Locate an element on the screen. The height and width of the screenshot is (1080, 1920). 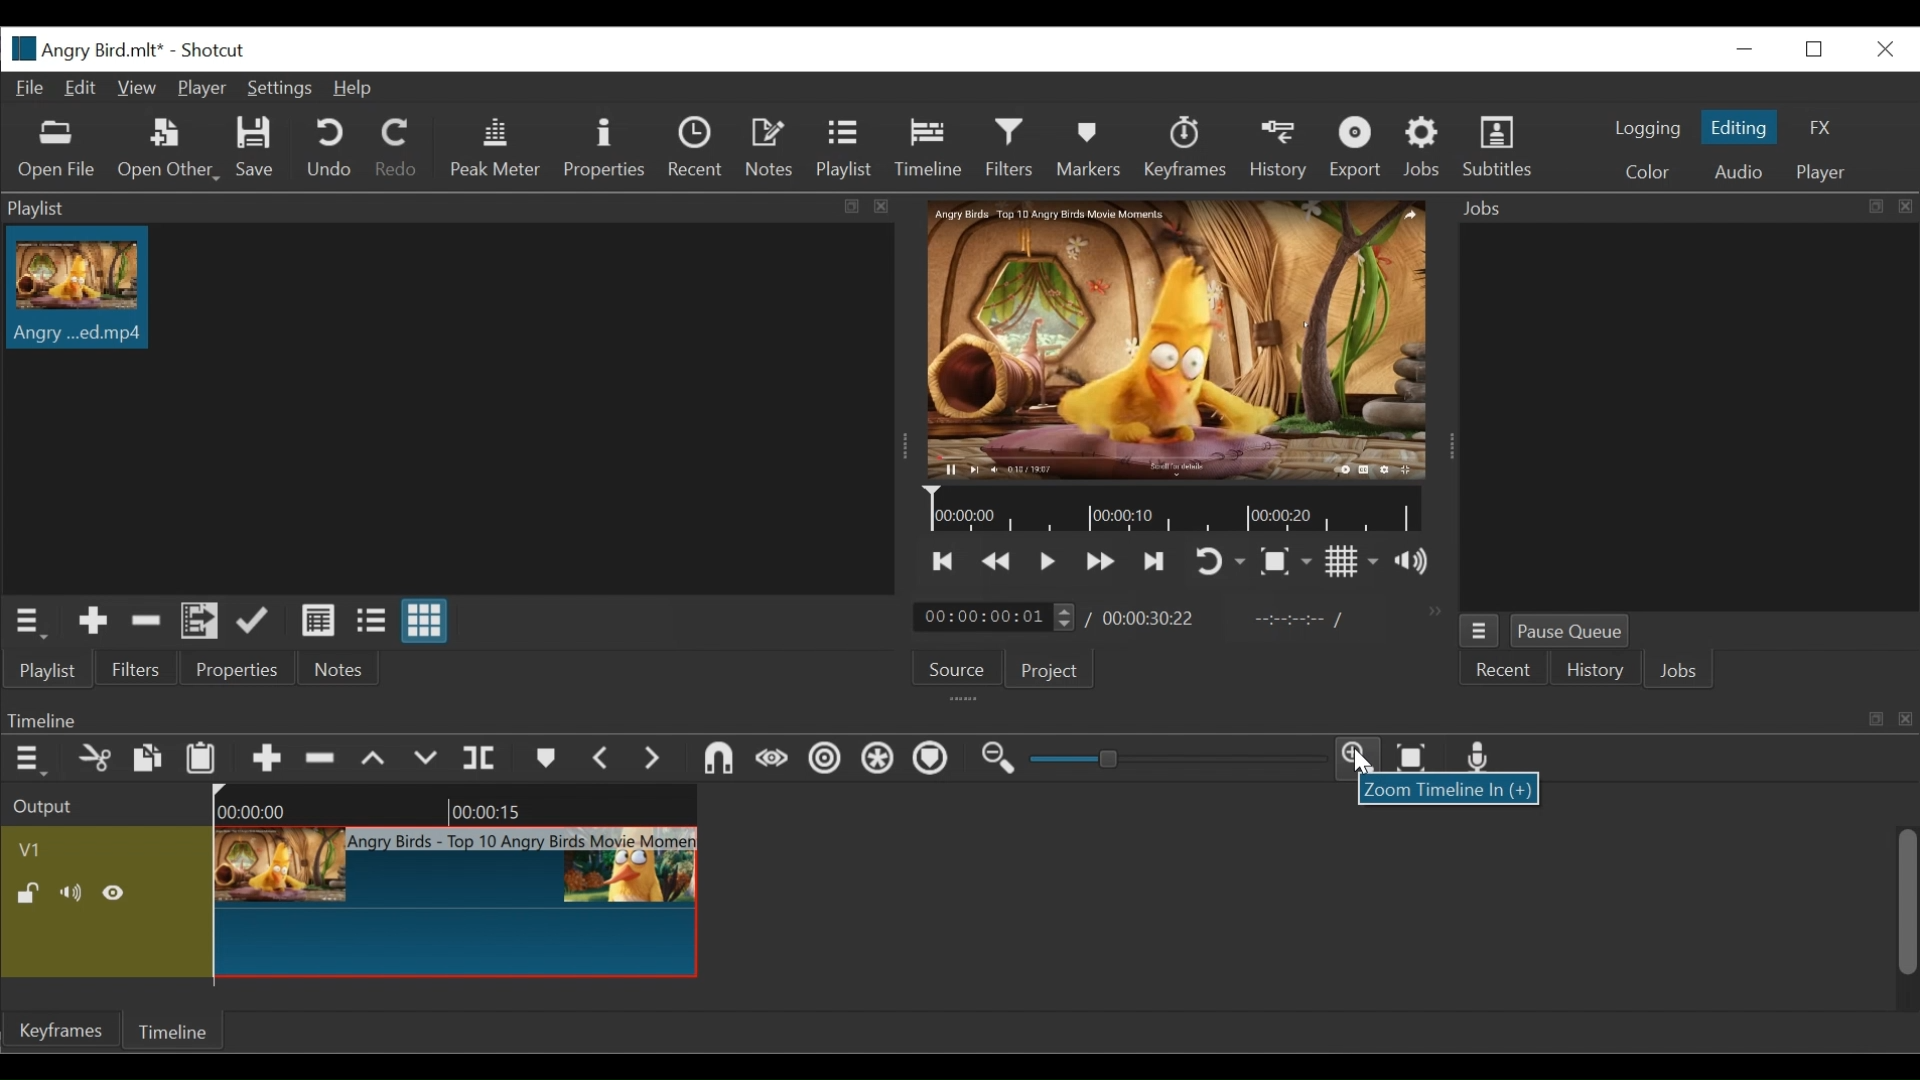
Source is located at coordinates (952, 665).